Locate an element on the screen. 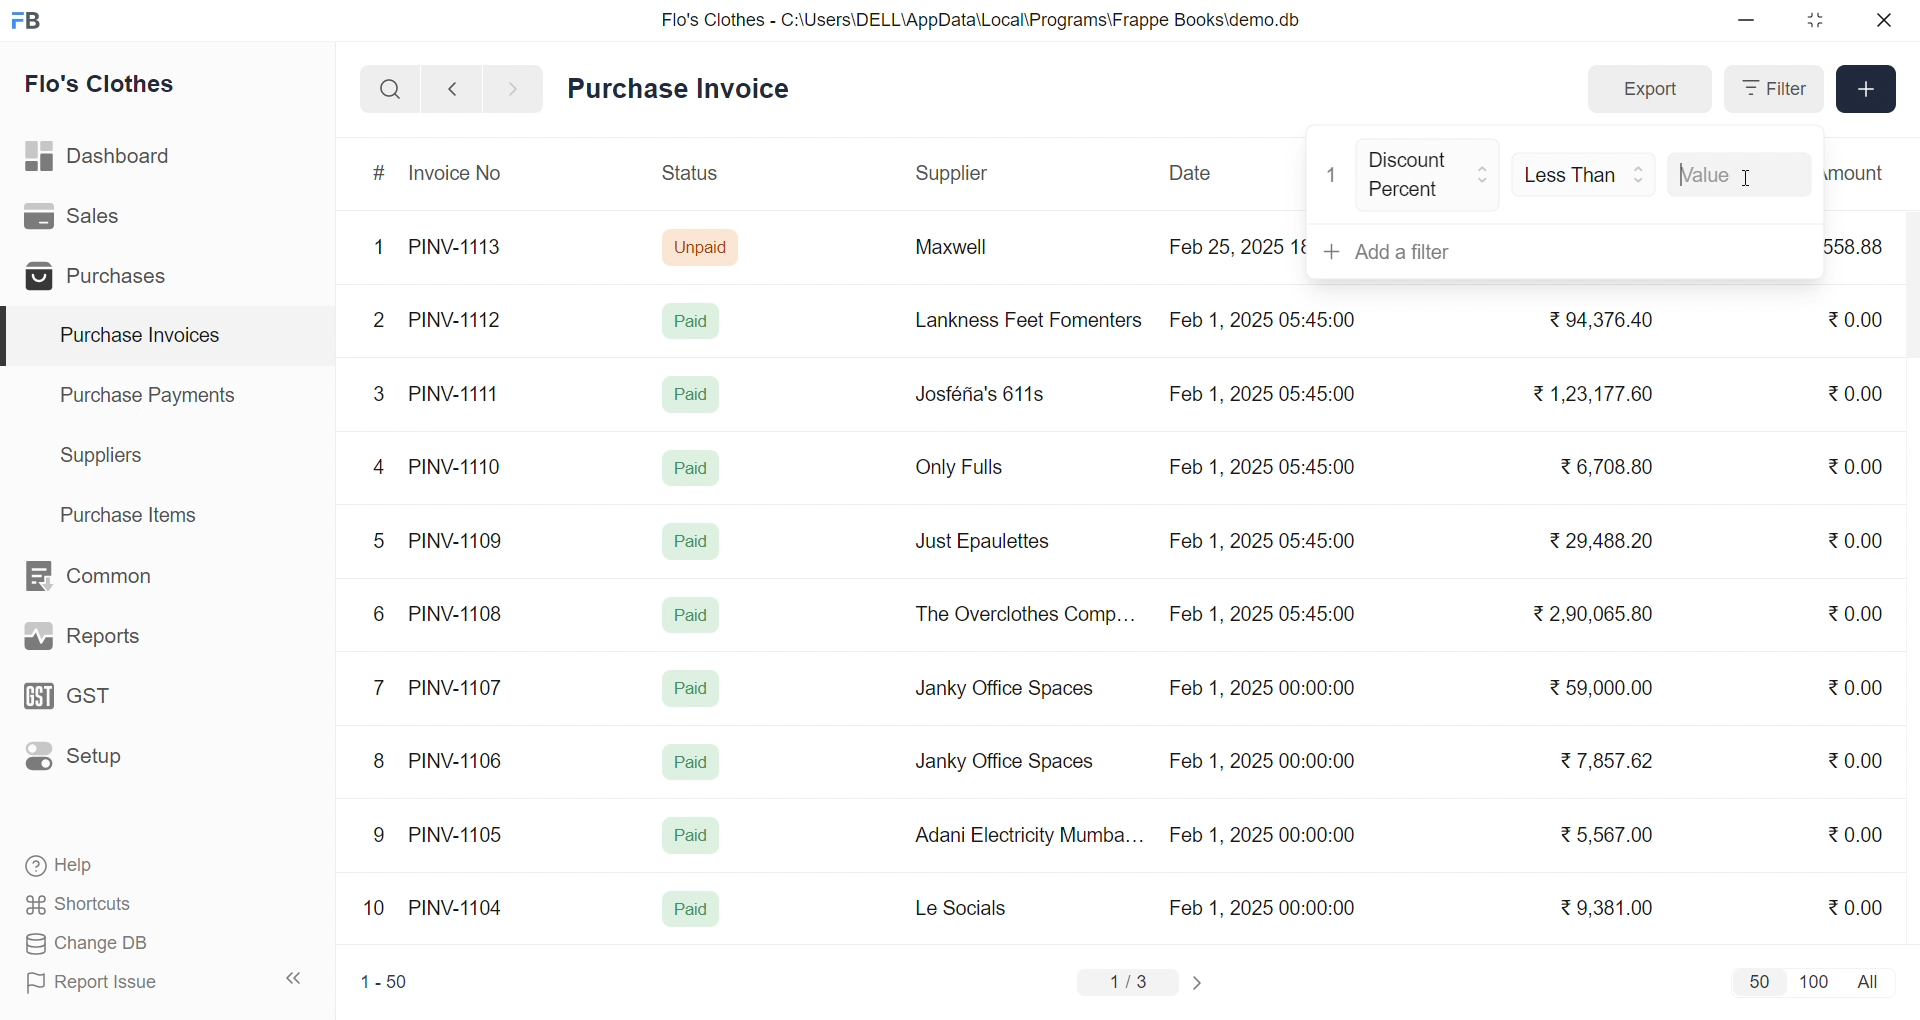  Reports is located at coordinates (106, 641).